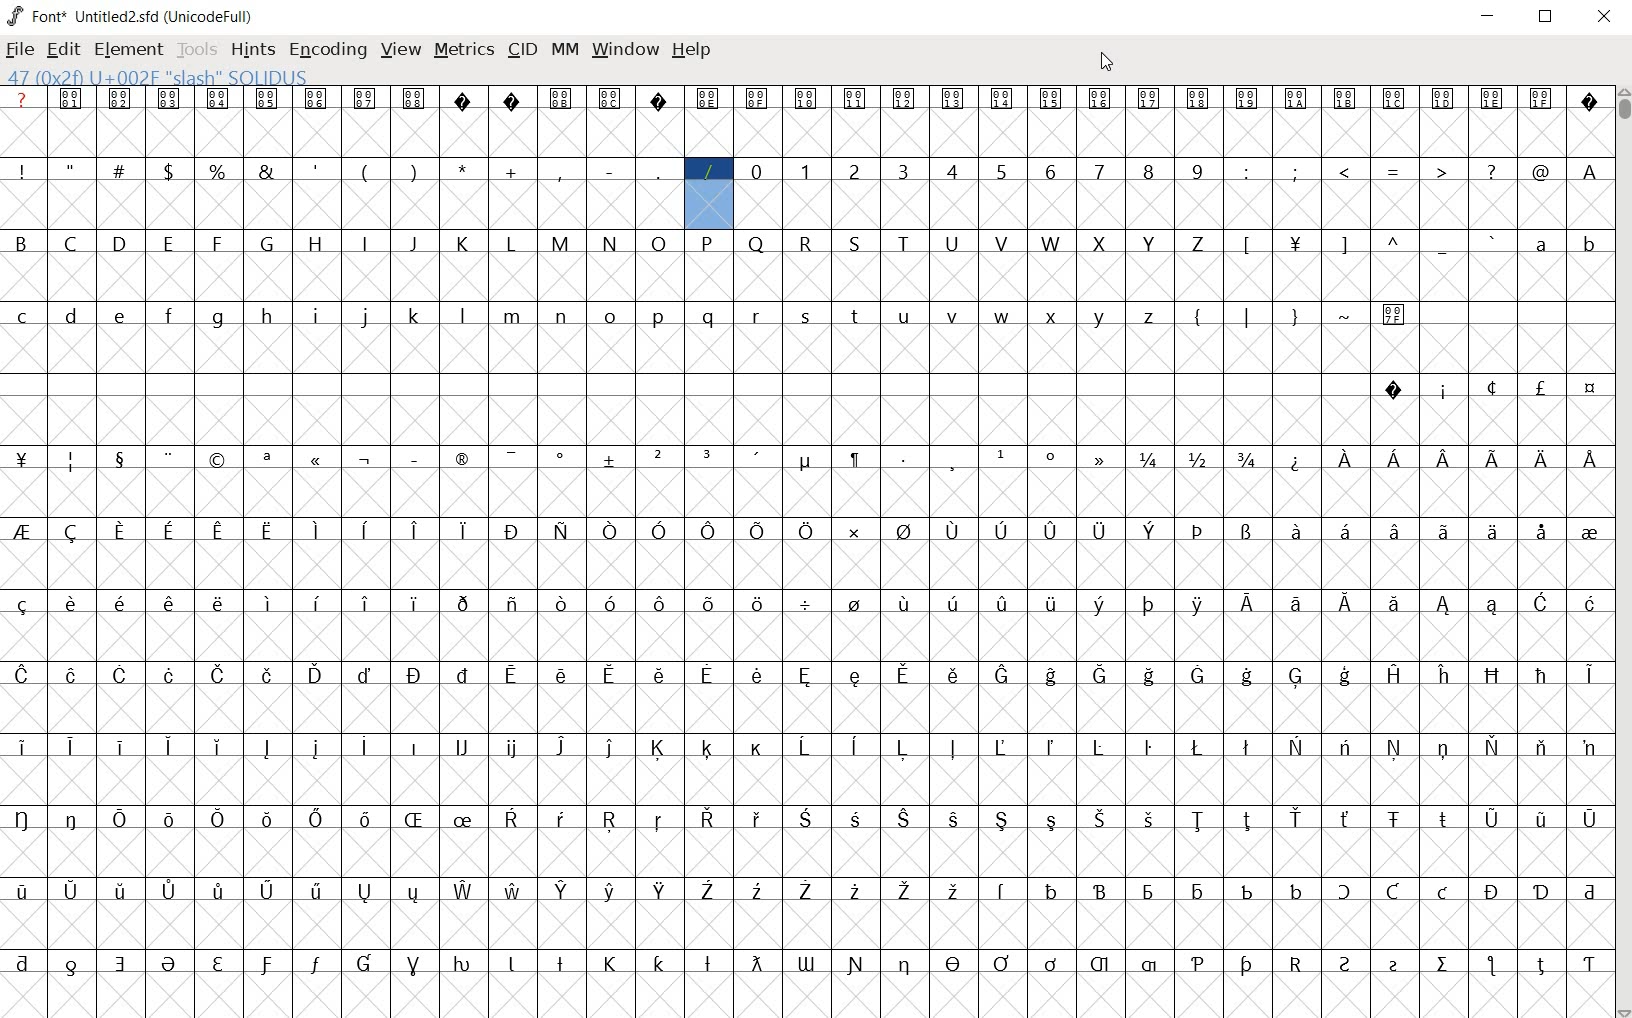 The width and height of the screenshot is (1632, 1018). What do you see at coordinates (217, 171) in the screenshot?
I see `glyph` at bounding box center [217, 171].